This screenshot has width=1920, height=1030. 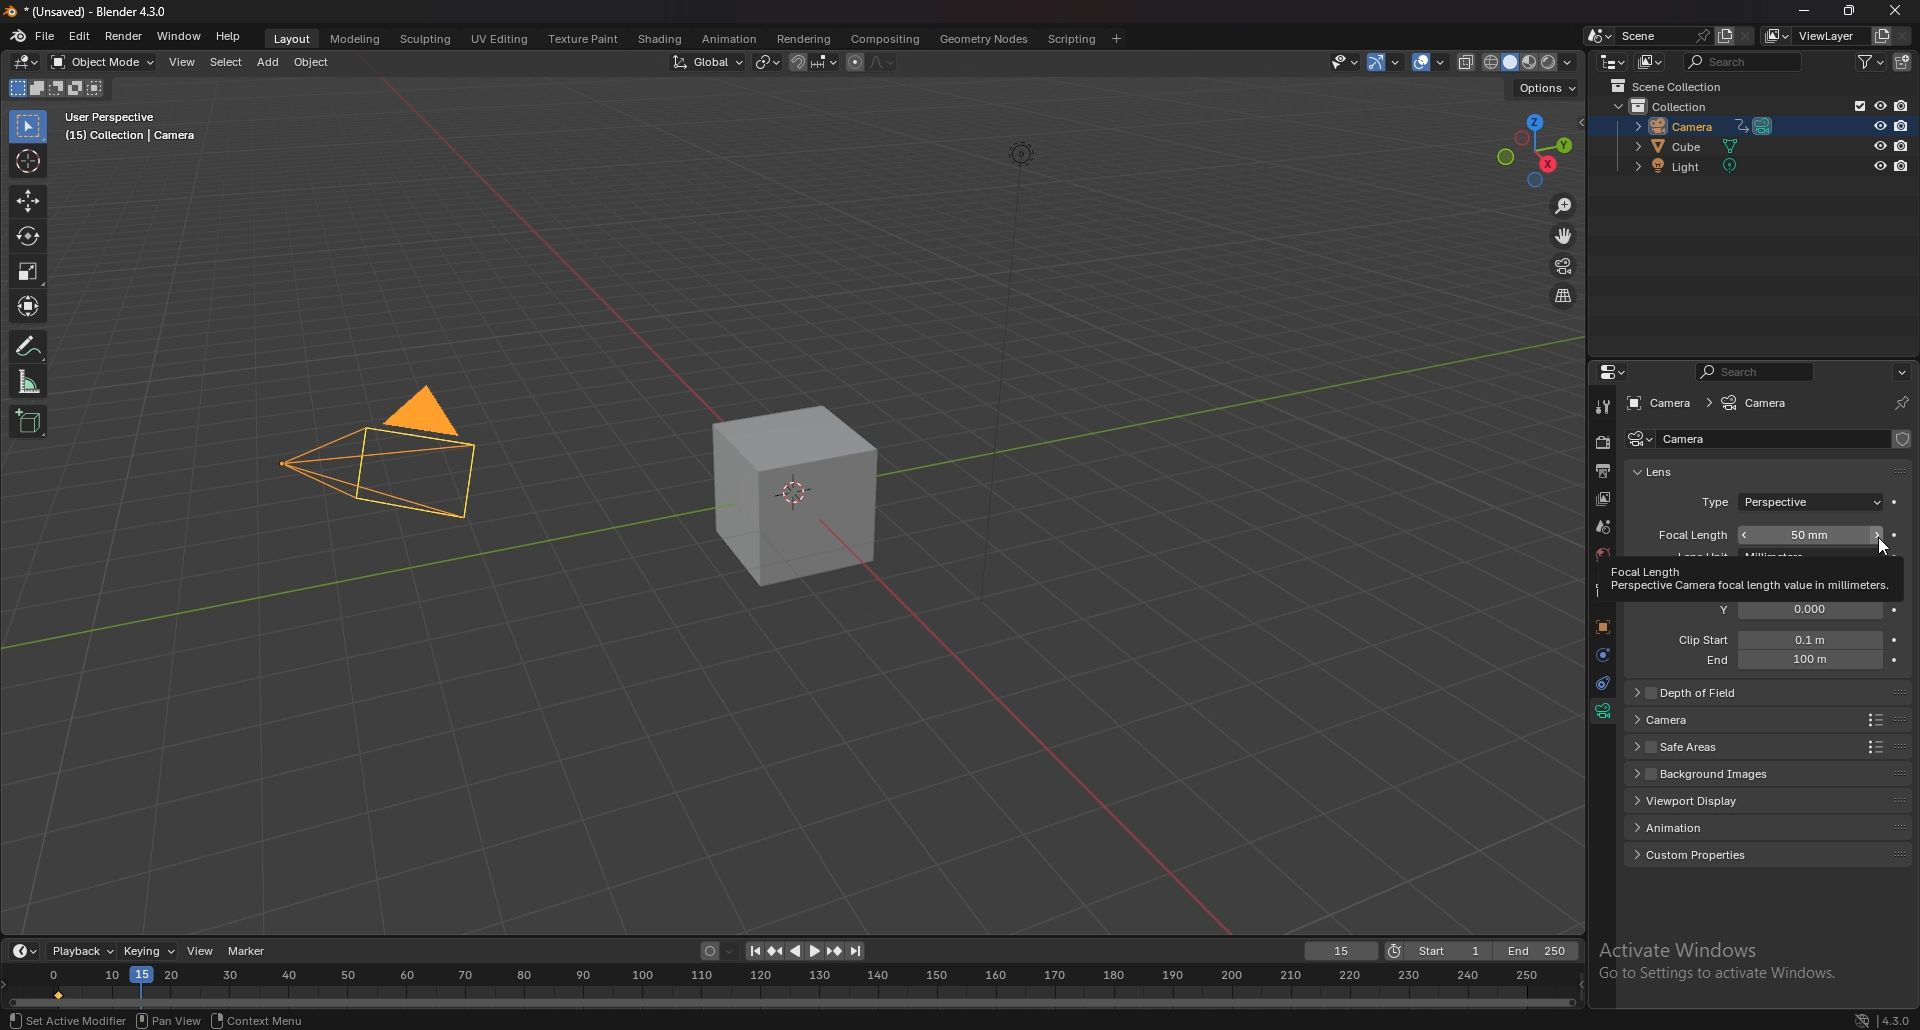 What do you see at coordinates (199, 951) in the screenshot?
I see `view` at bounding box center [199, 951].